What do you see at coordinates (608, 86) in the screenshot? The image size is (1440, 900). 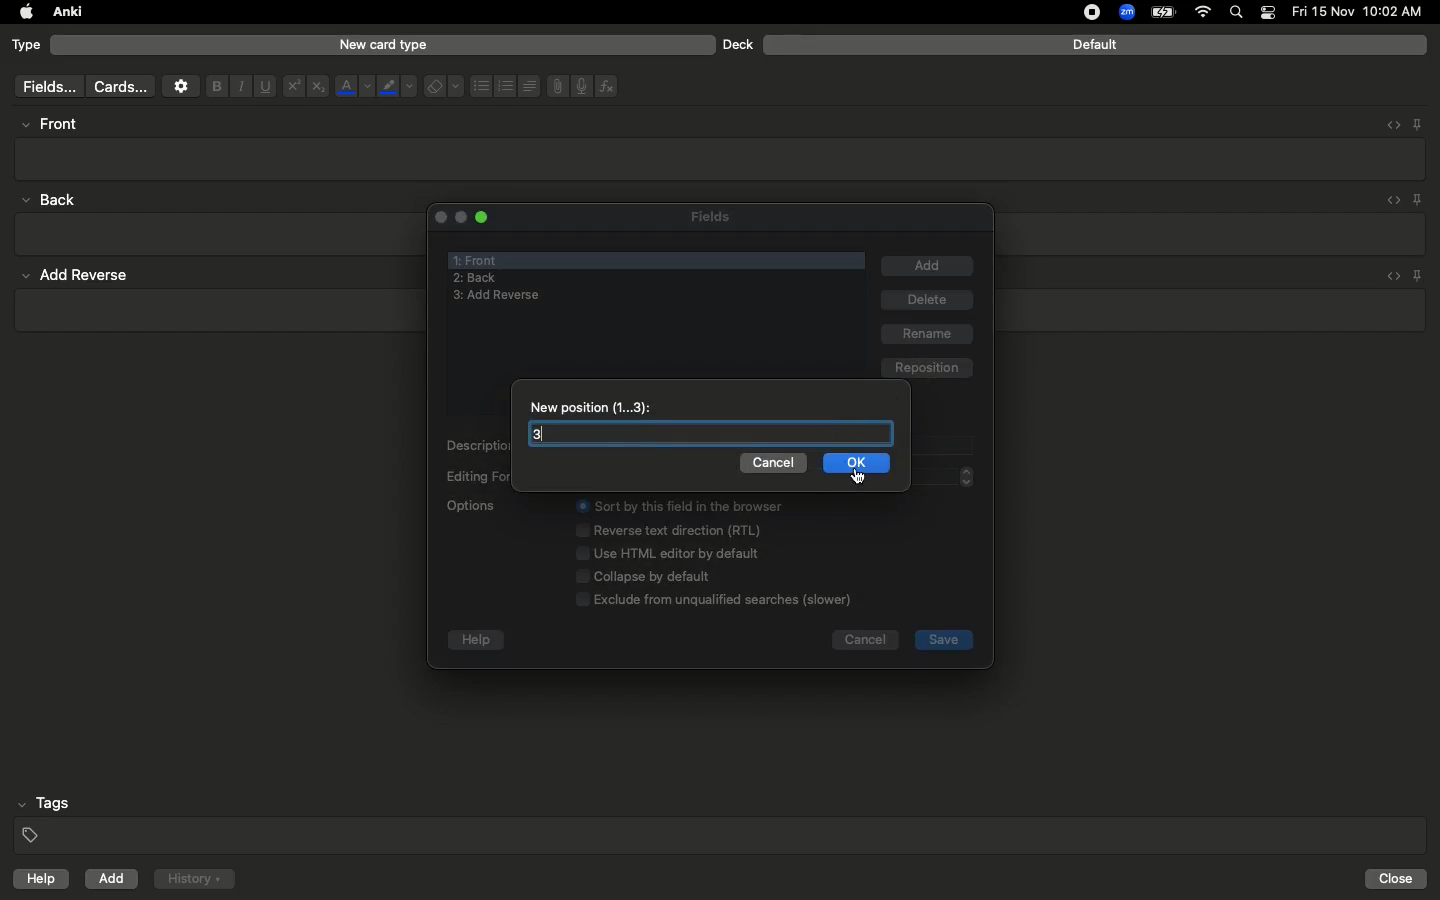 I see `Function` at bounding box center [608, 86].